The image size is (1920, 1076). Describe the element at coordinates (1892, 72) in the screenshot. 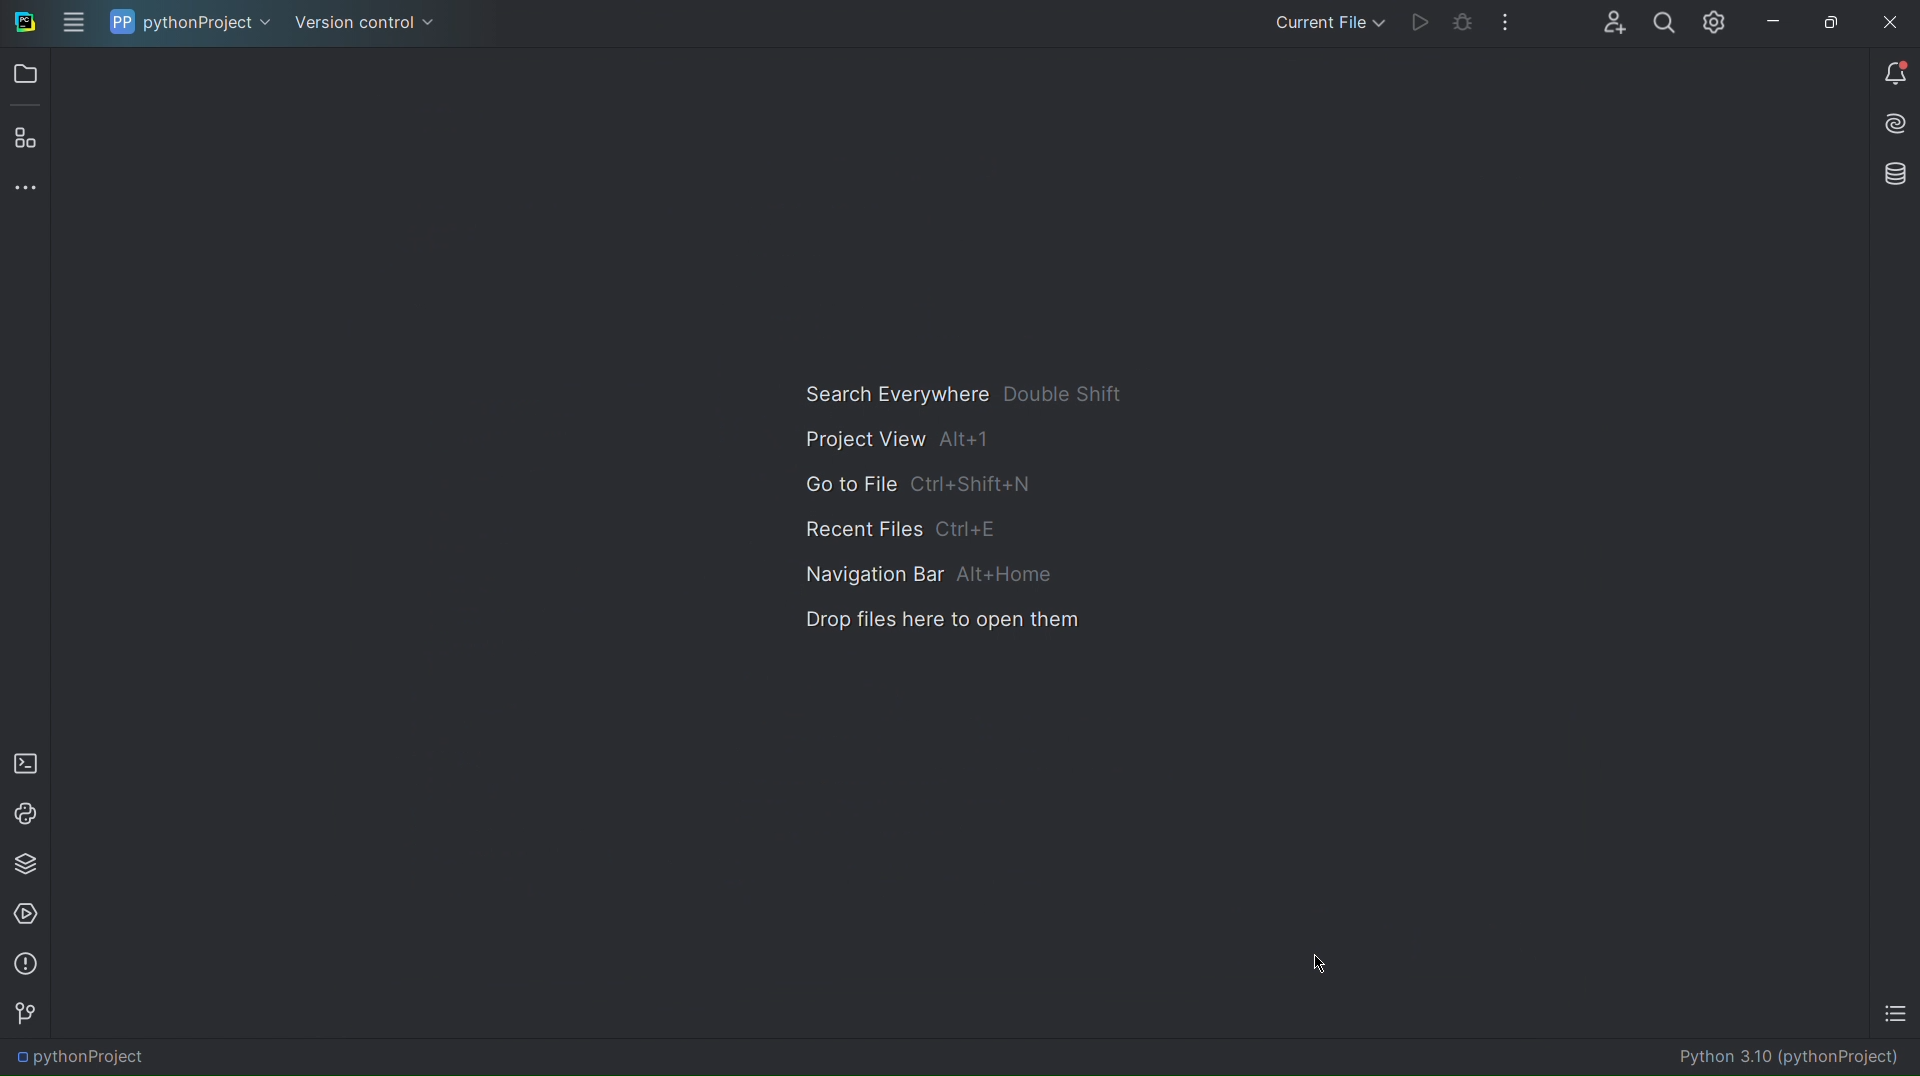

I see `Notifications` at that location.